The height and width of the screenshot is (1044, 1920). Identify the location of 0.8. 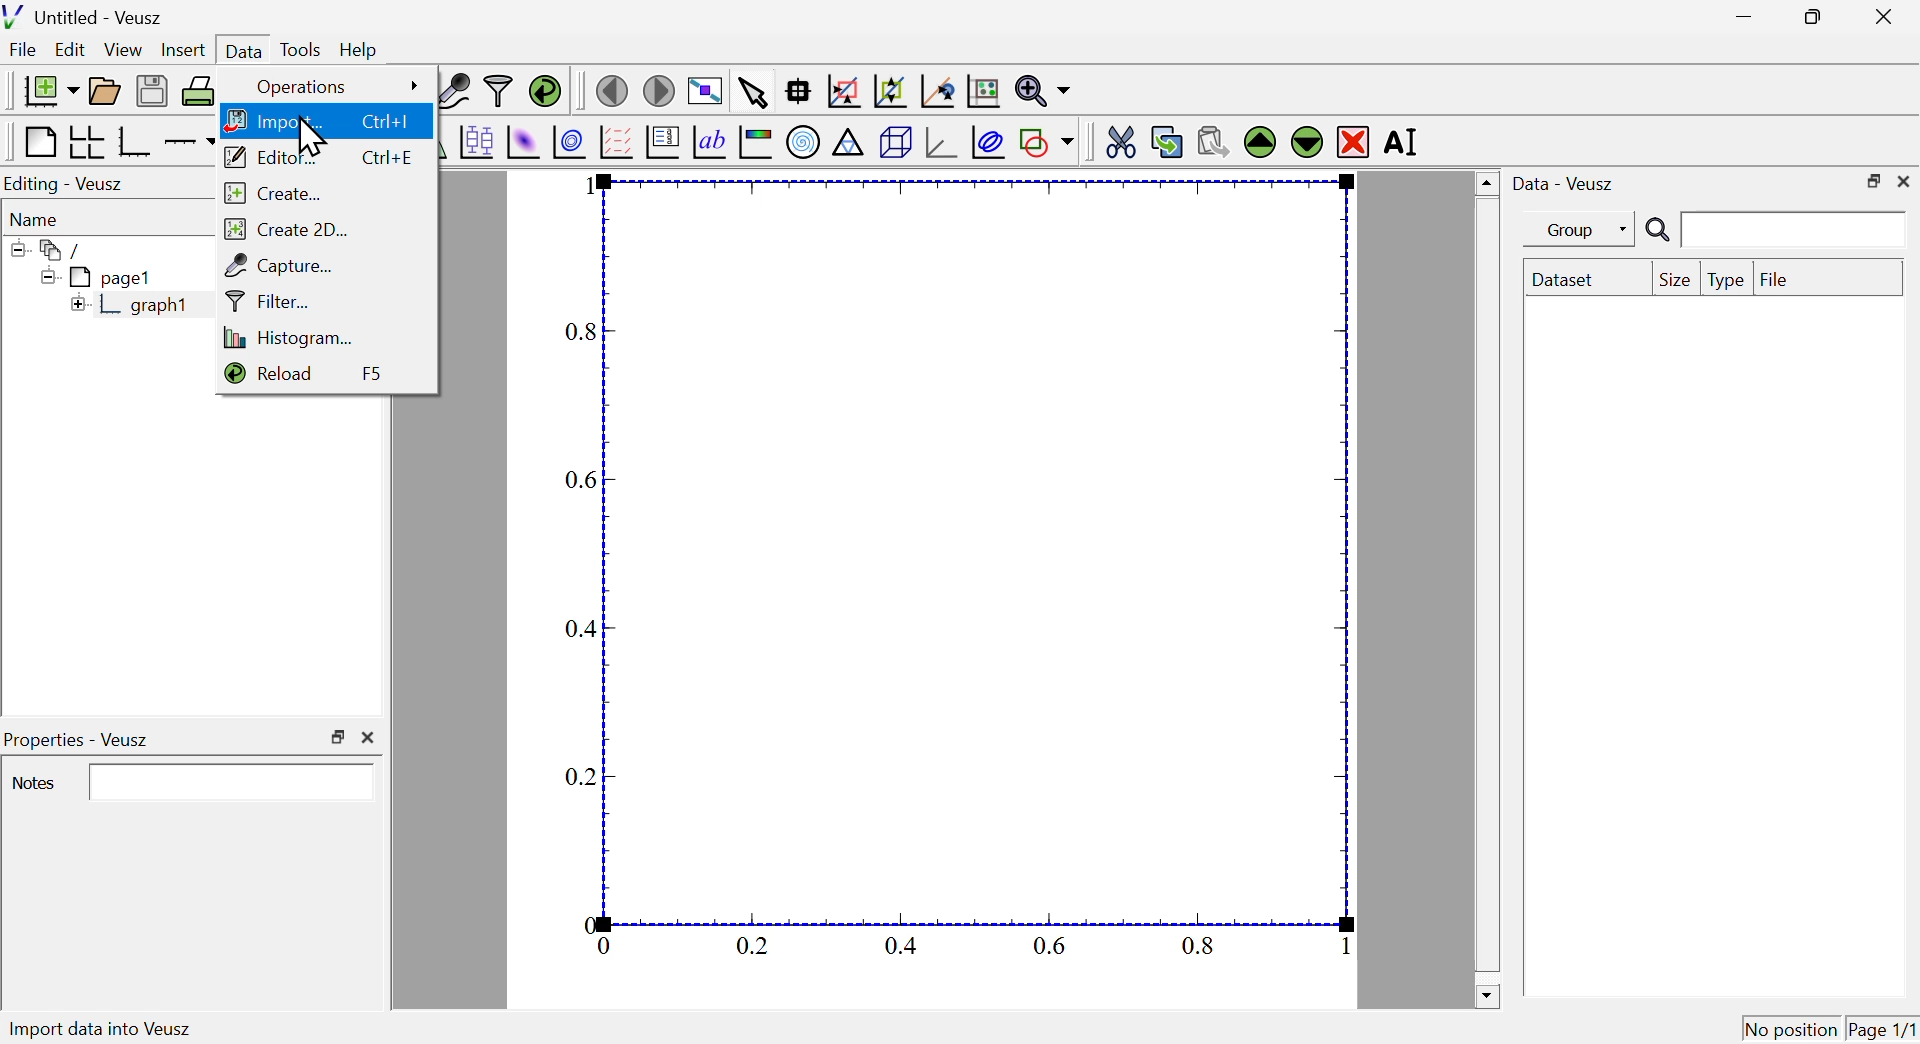
(1198, 945).